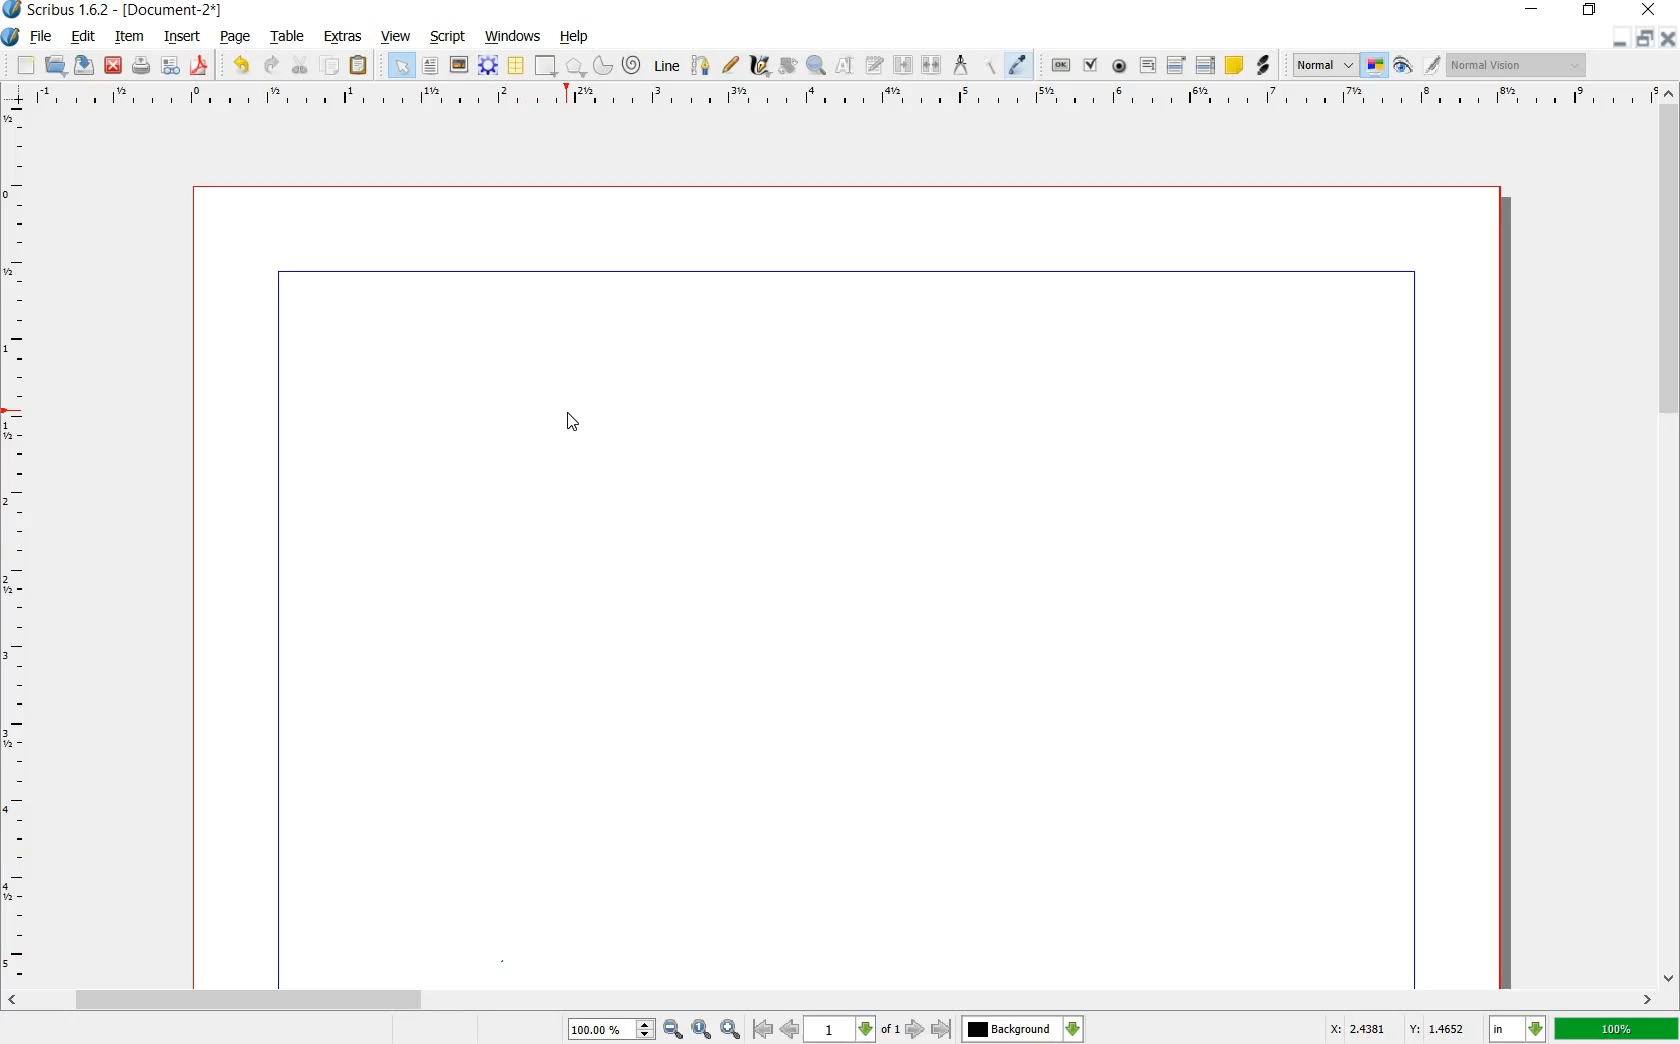  Describe the element at coordinates (917, 1030) in the screenshot. I see `go to next page` at that location.